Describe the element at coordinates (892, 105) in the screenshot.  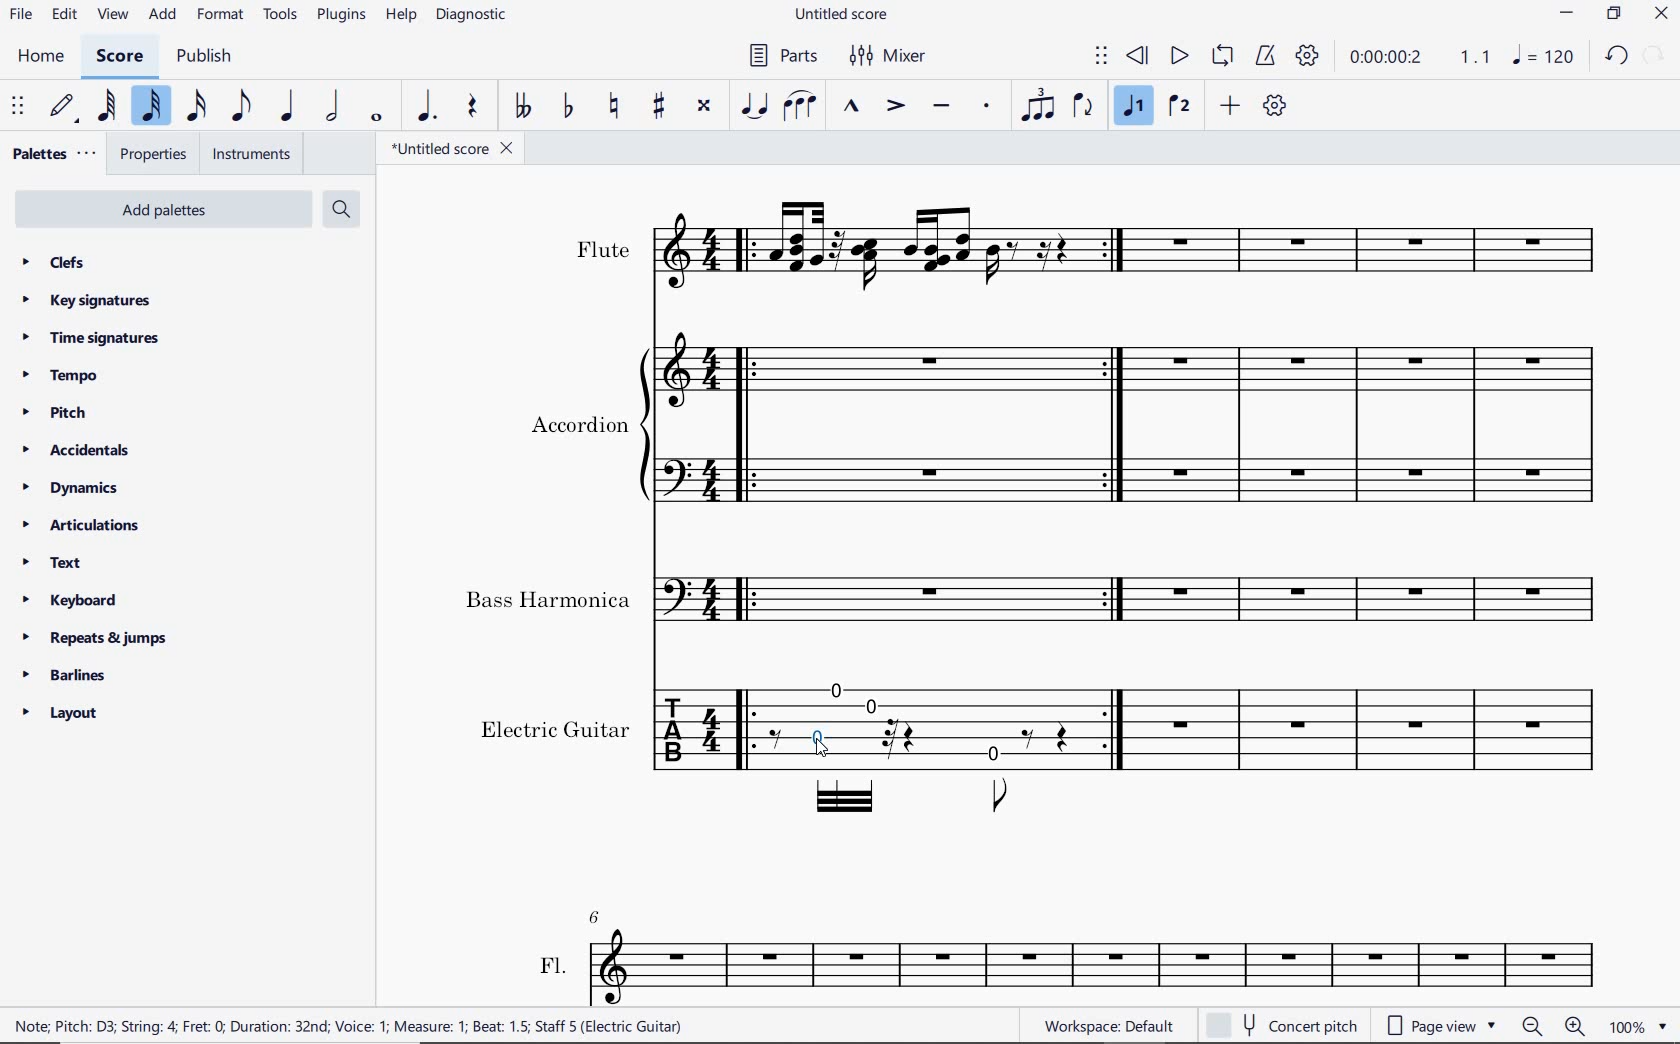
I see `accent` at that location.